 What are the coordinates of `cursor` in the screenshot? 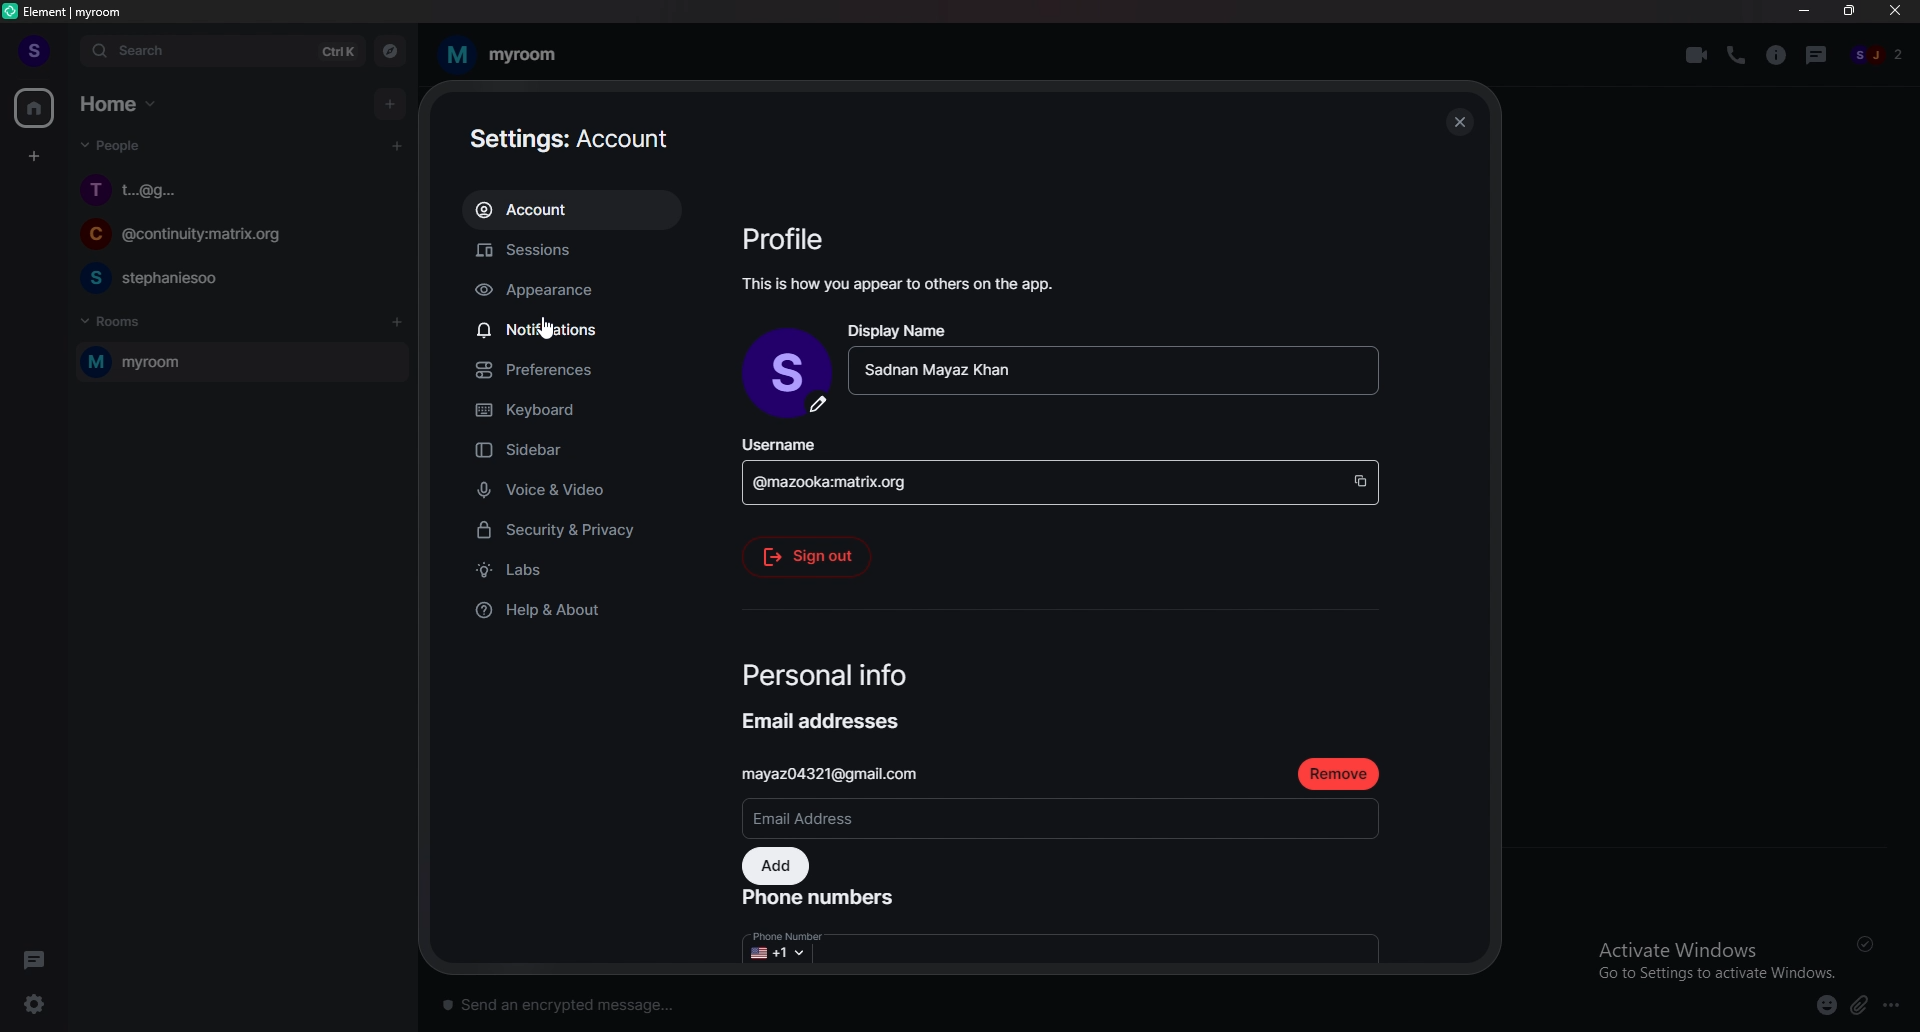 It's located at (547, 332).